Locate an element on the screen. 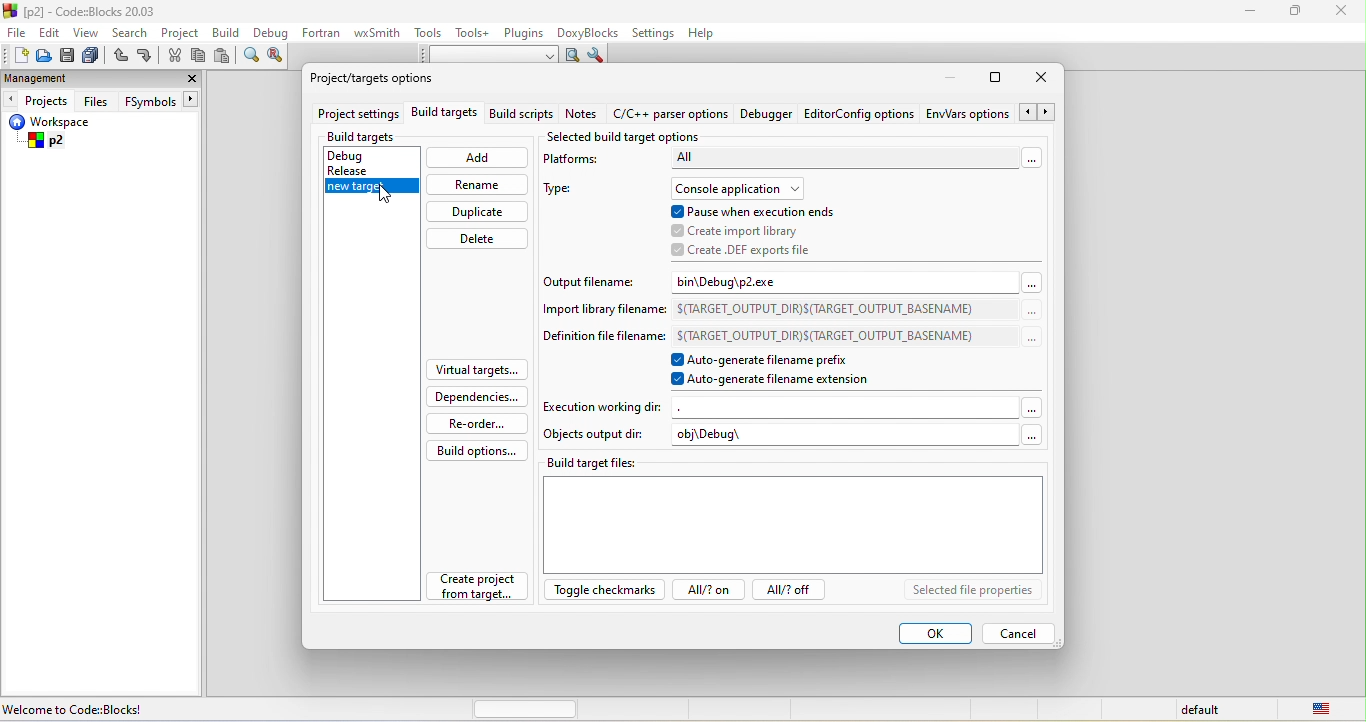  edit is located at coordinates (51, 34).